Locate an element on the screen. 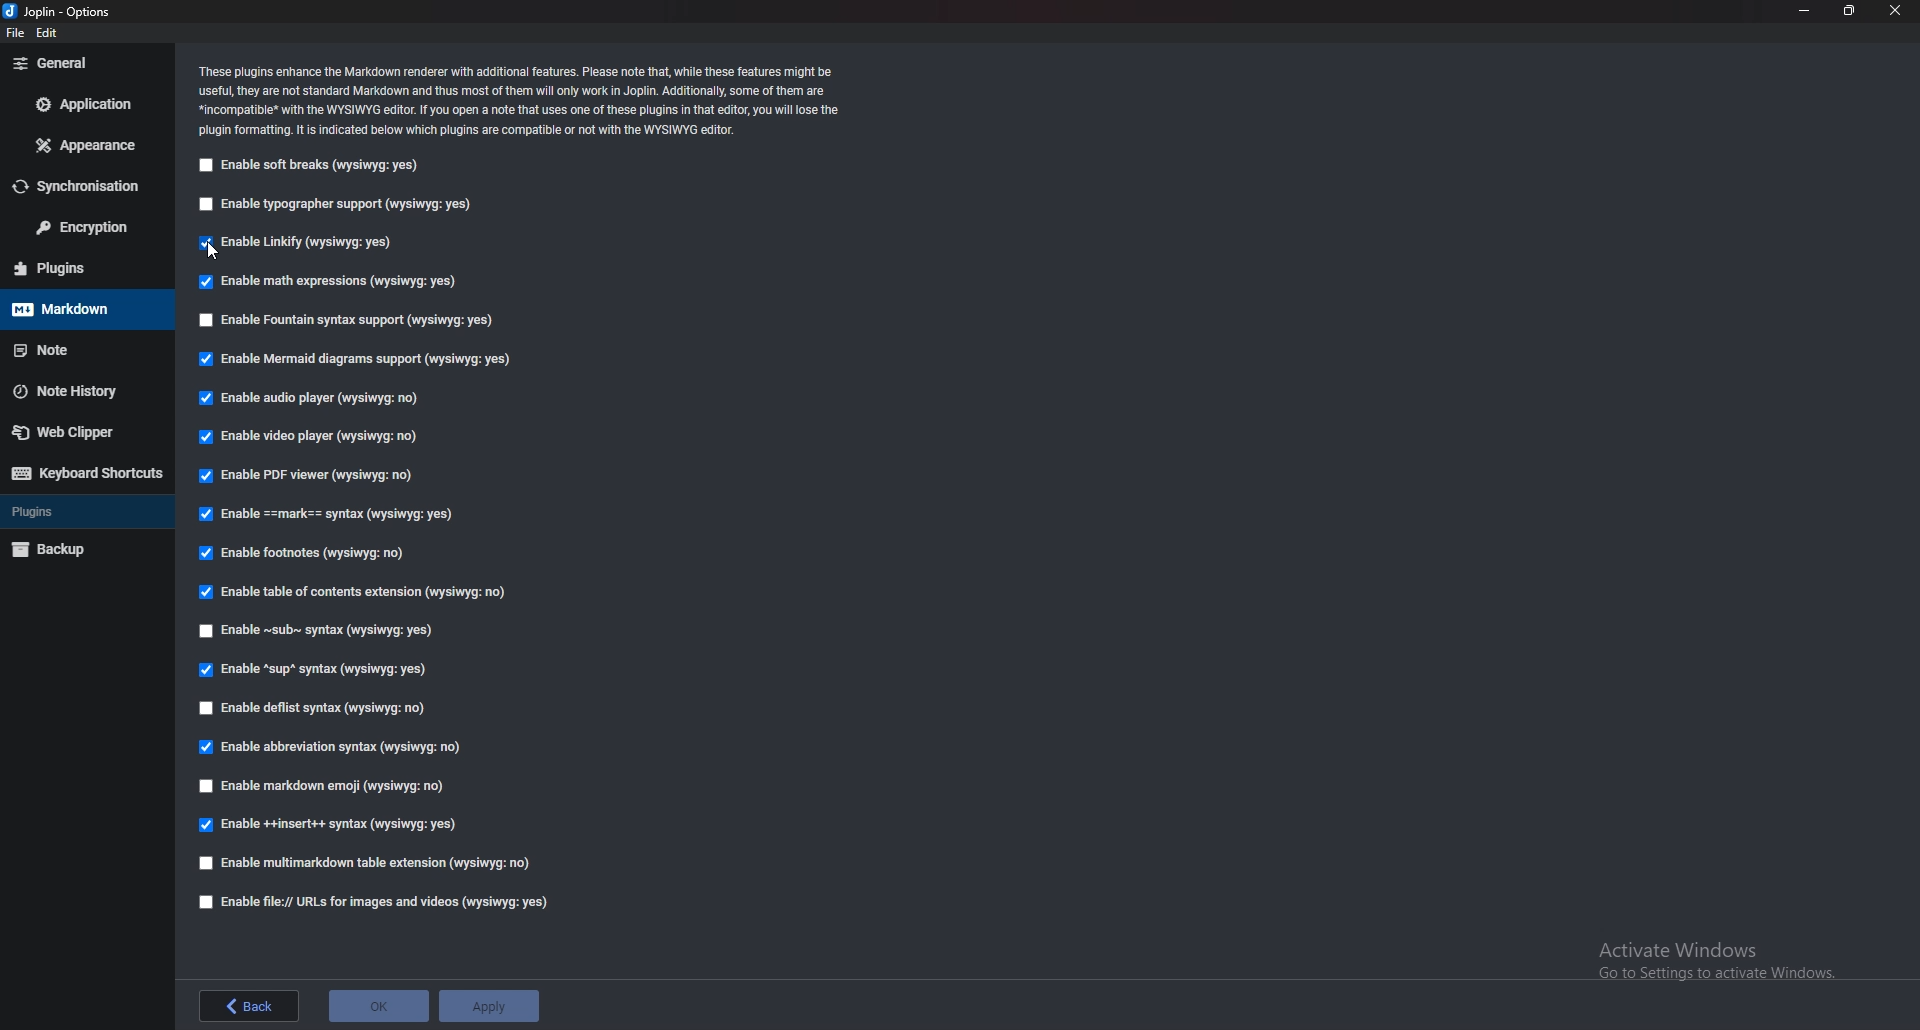  Note history is located at coordinates (78, 391).